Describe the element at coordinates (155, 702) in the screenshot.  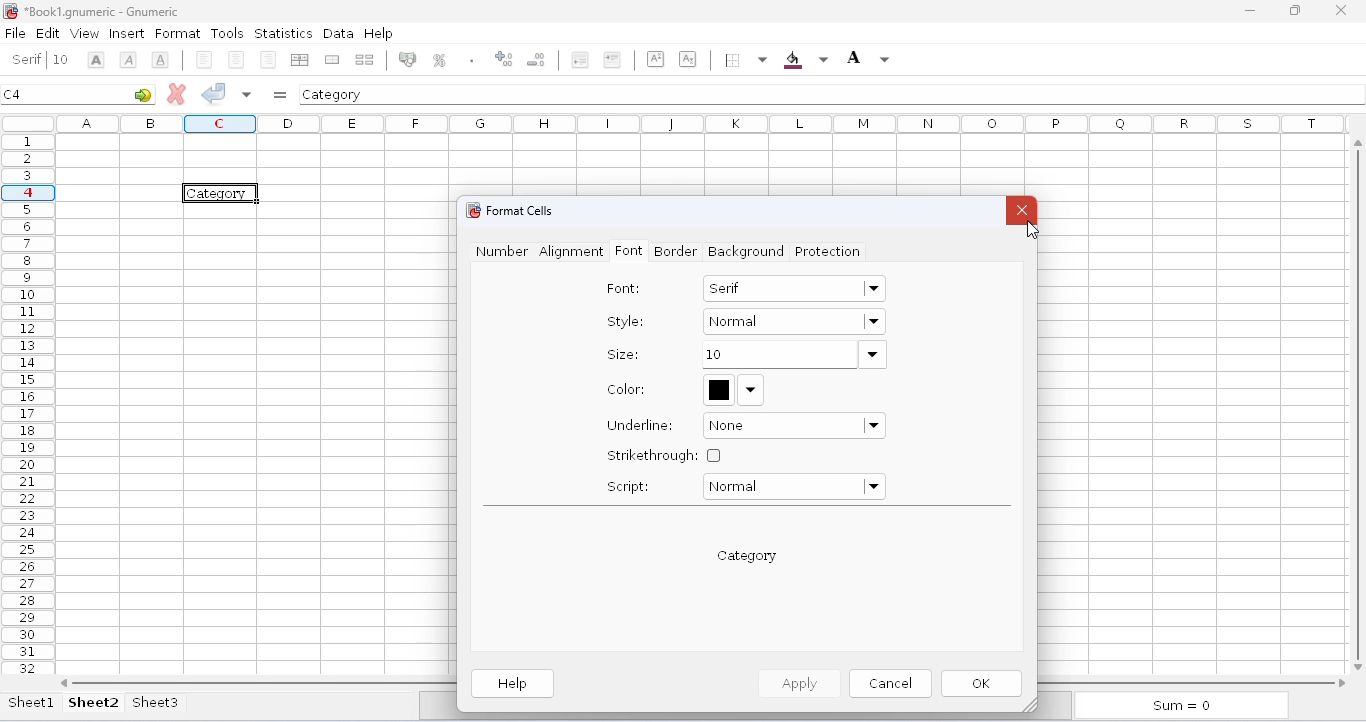
I see `sheet3` at that location.